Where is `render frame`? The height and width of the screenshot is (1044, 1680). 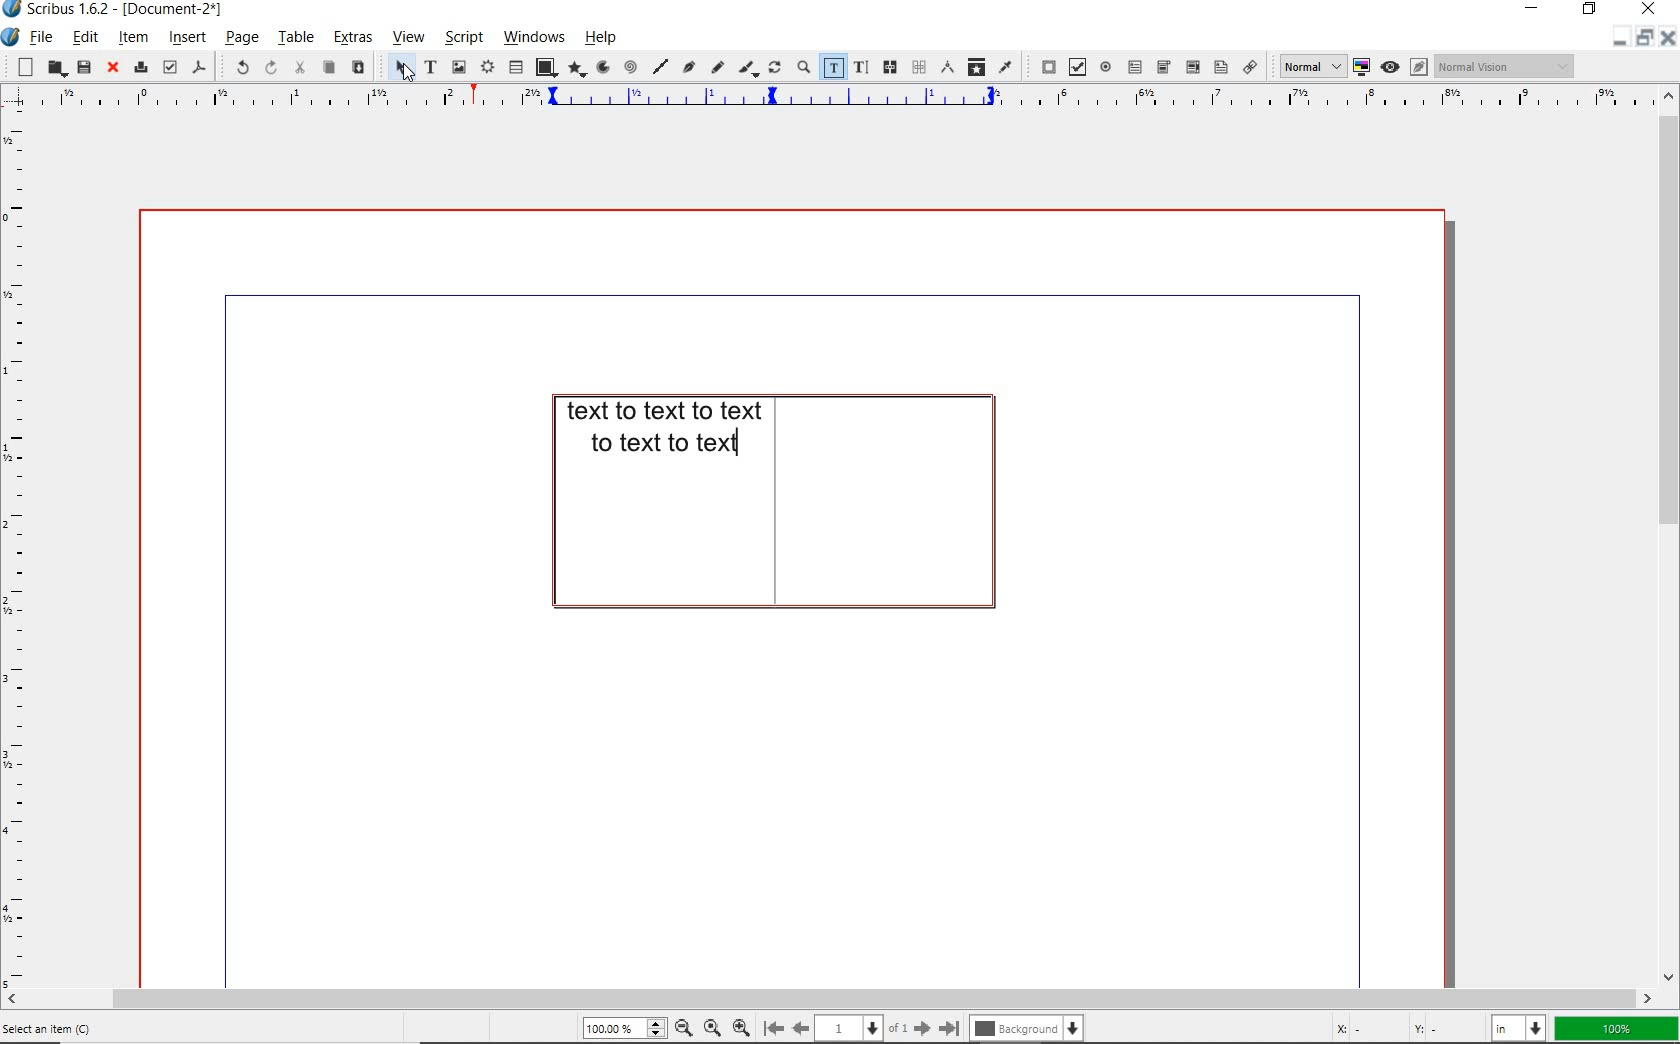 render frame is located at coordinates (486, 66).